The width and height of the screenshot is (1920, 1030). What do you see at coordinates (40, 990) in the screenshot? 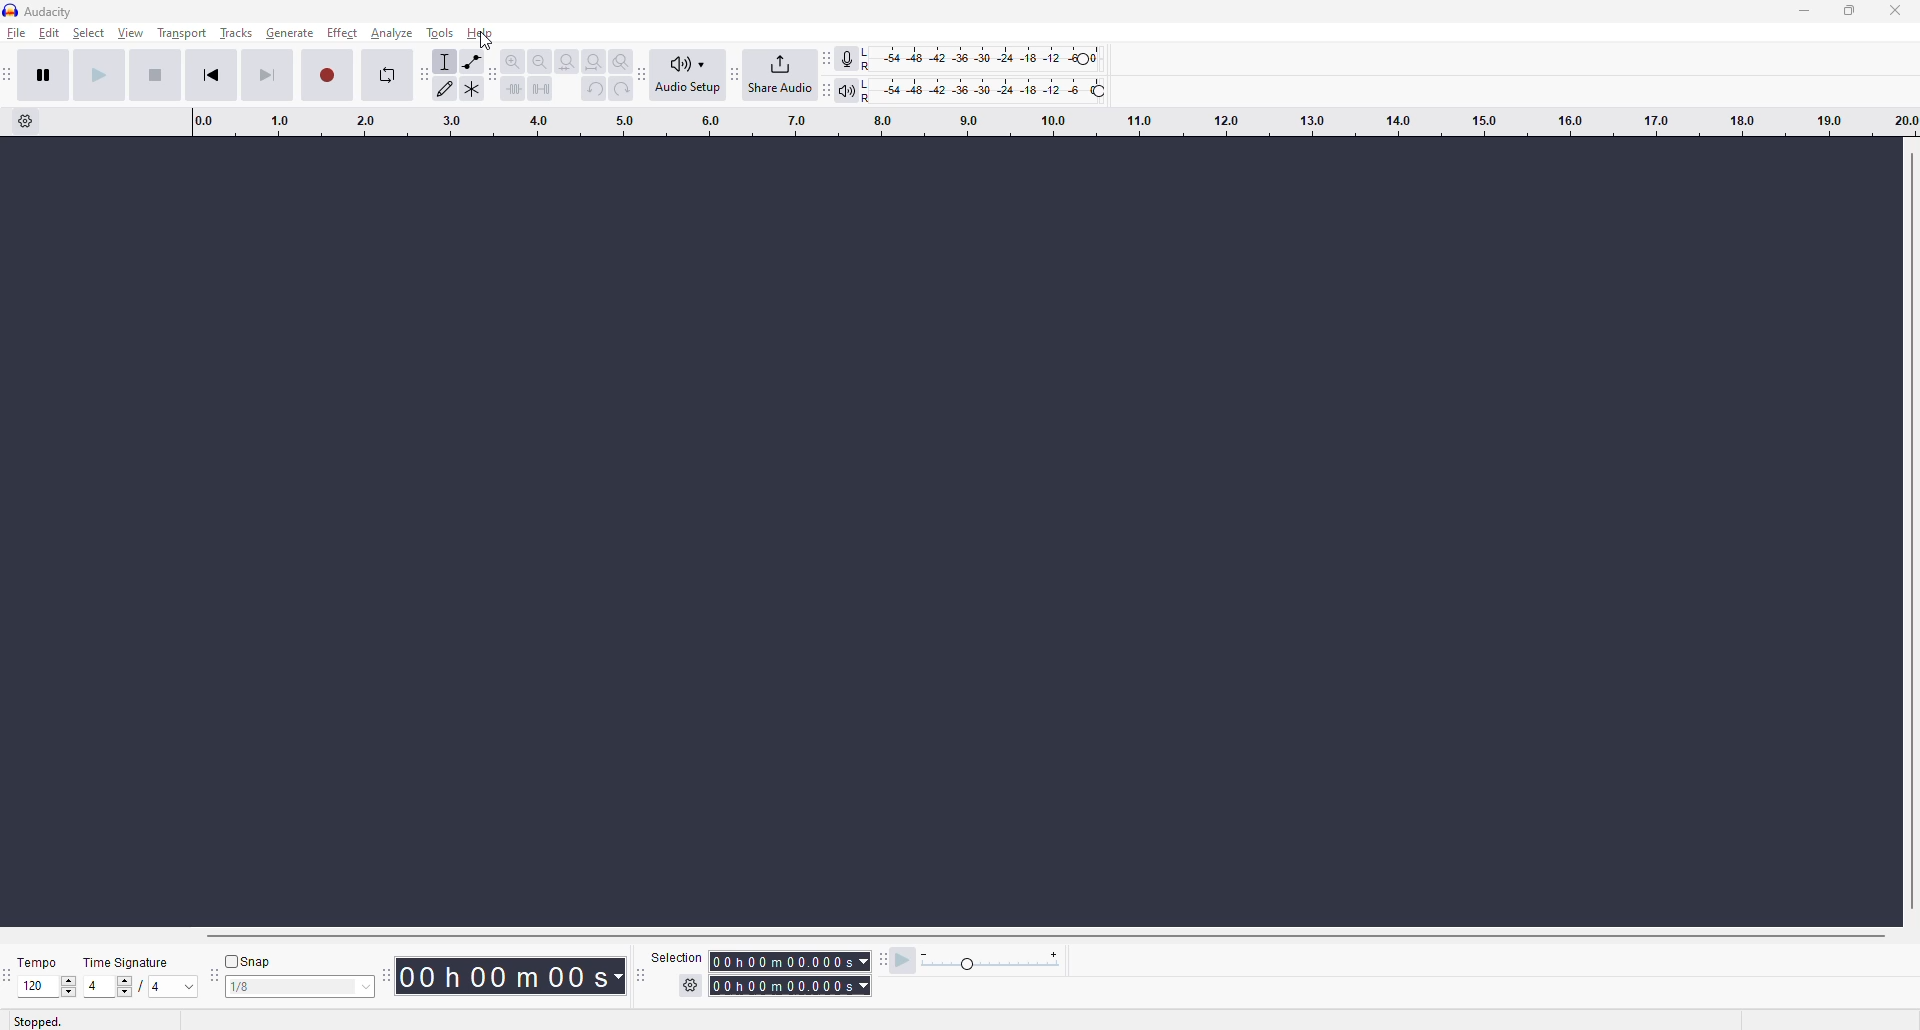
I see `value` at bounding box center [40, 990].